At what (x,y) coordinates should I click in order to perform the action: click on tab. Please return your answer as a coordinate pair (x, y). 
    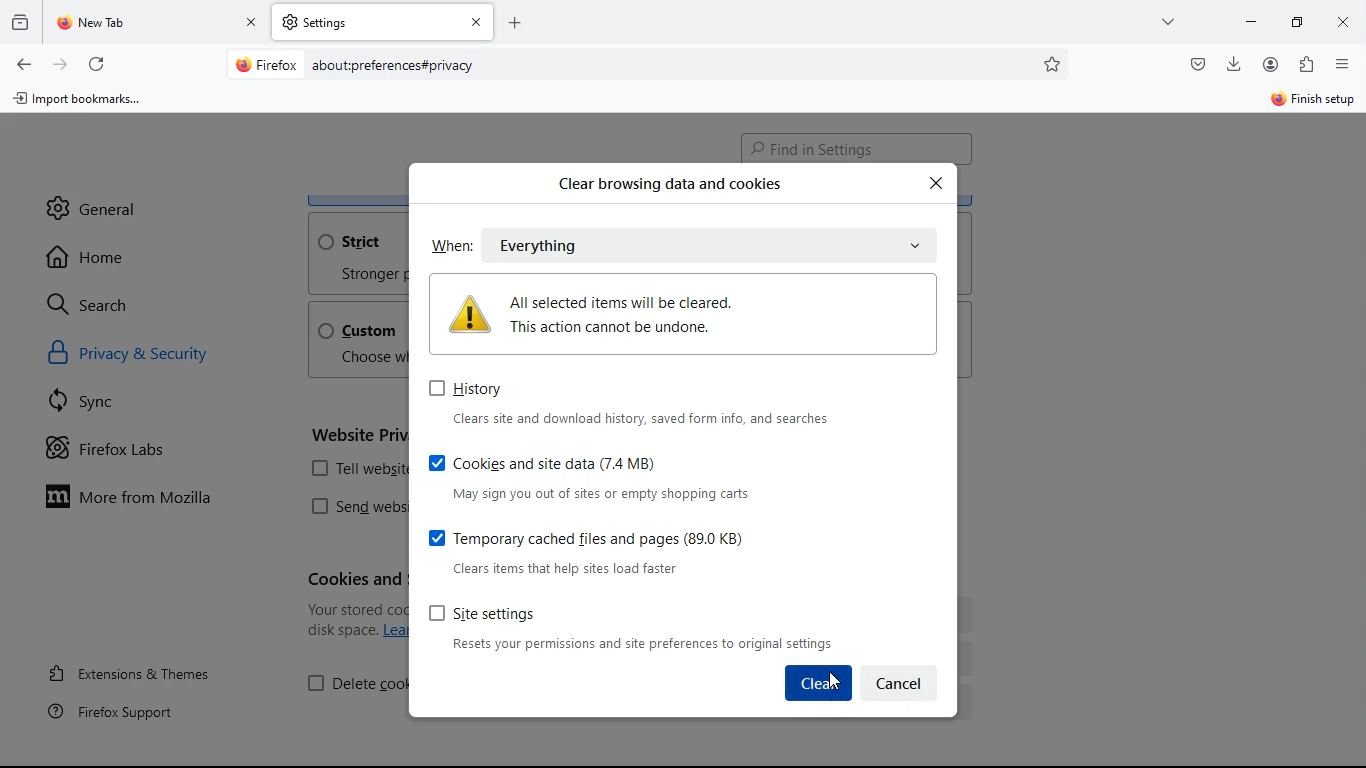
    Looking at the image, I should click on (158, 23).